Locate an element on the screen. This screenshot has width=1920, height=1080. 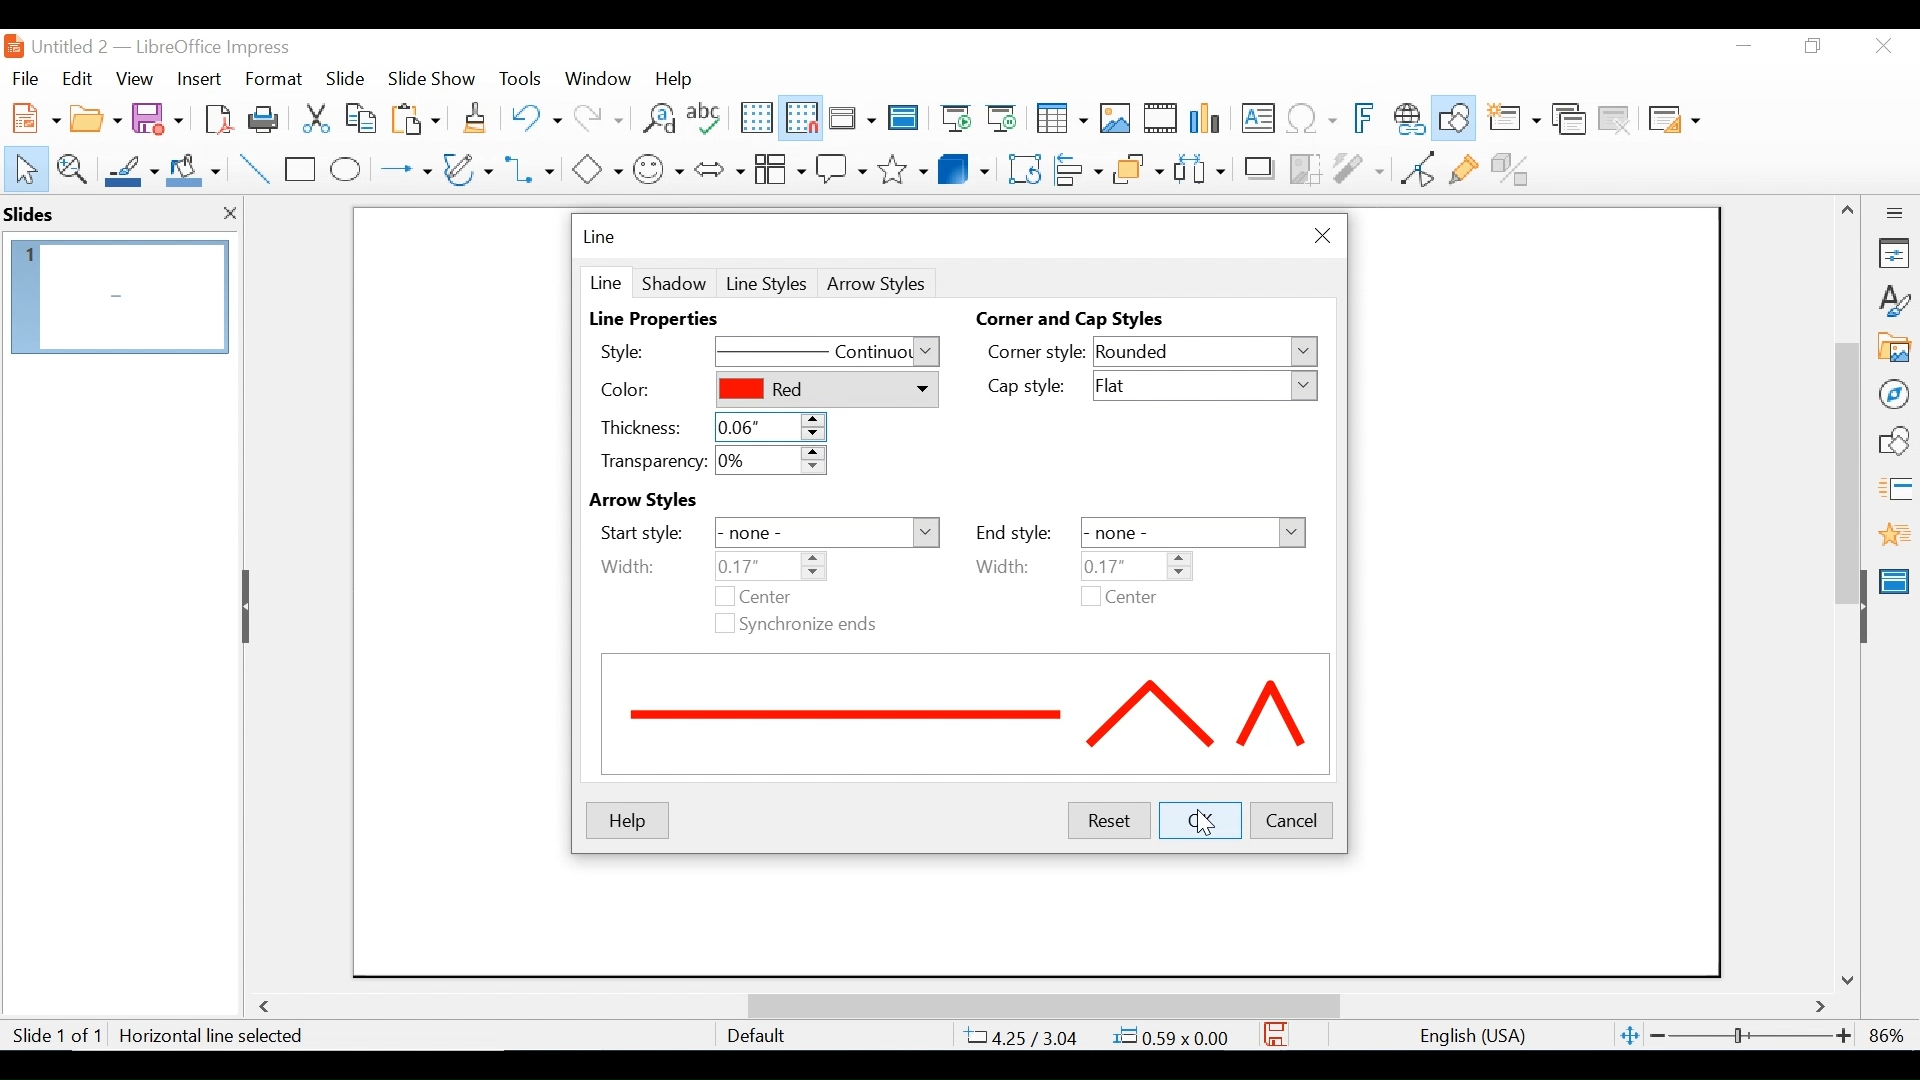
Insert Image is located at coordinates (1114, 119).